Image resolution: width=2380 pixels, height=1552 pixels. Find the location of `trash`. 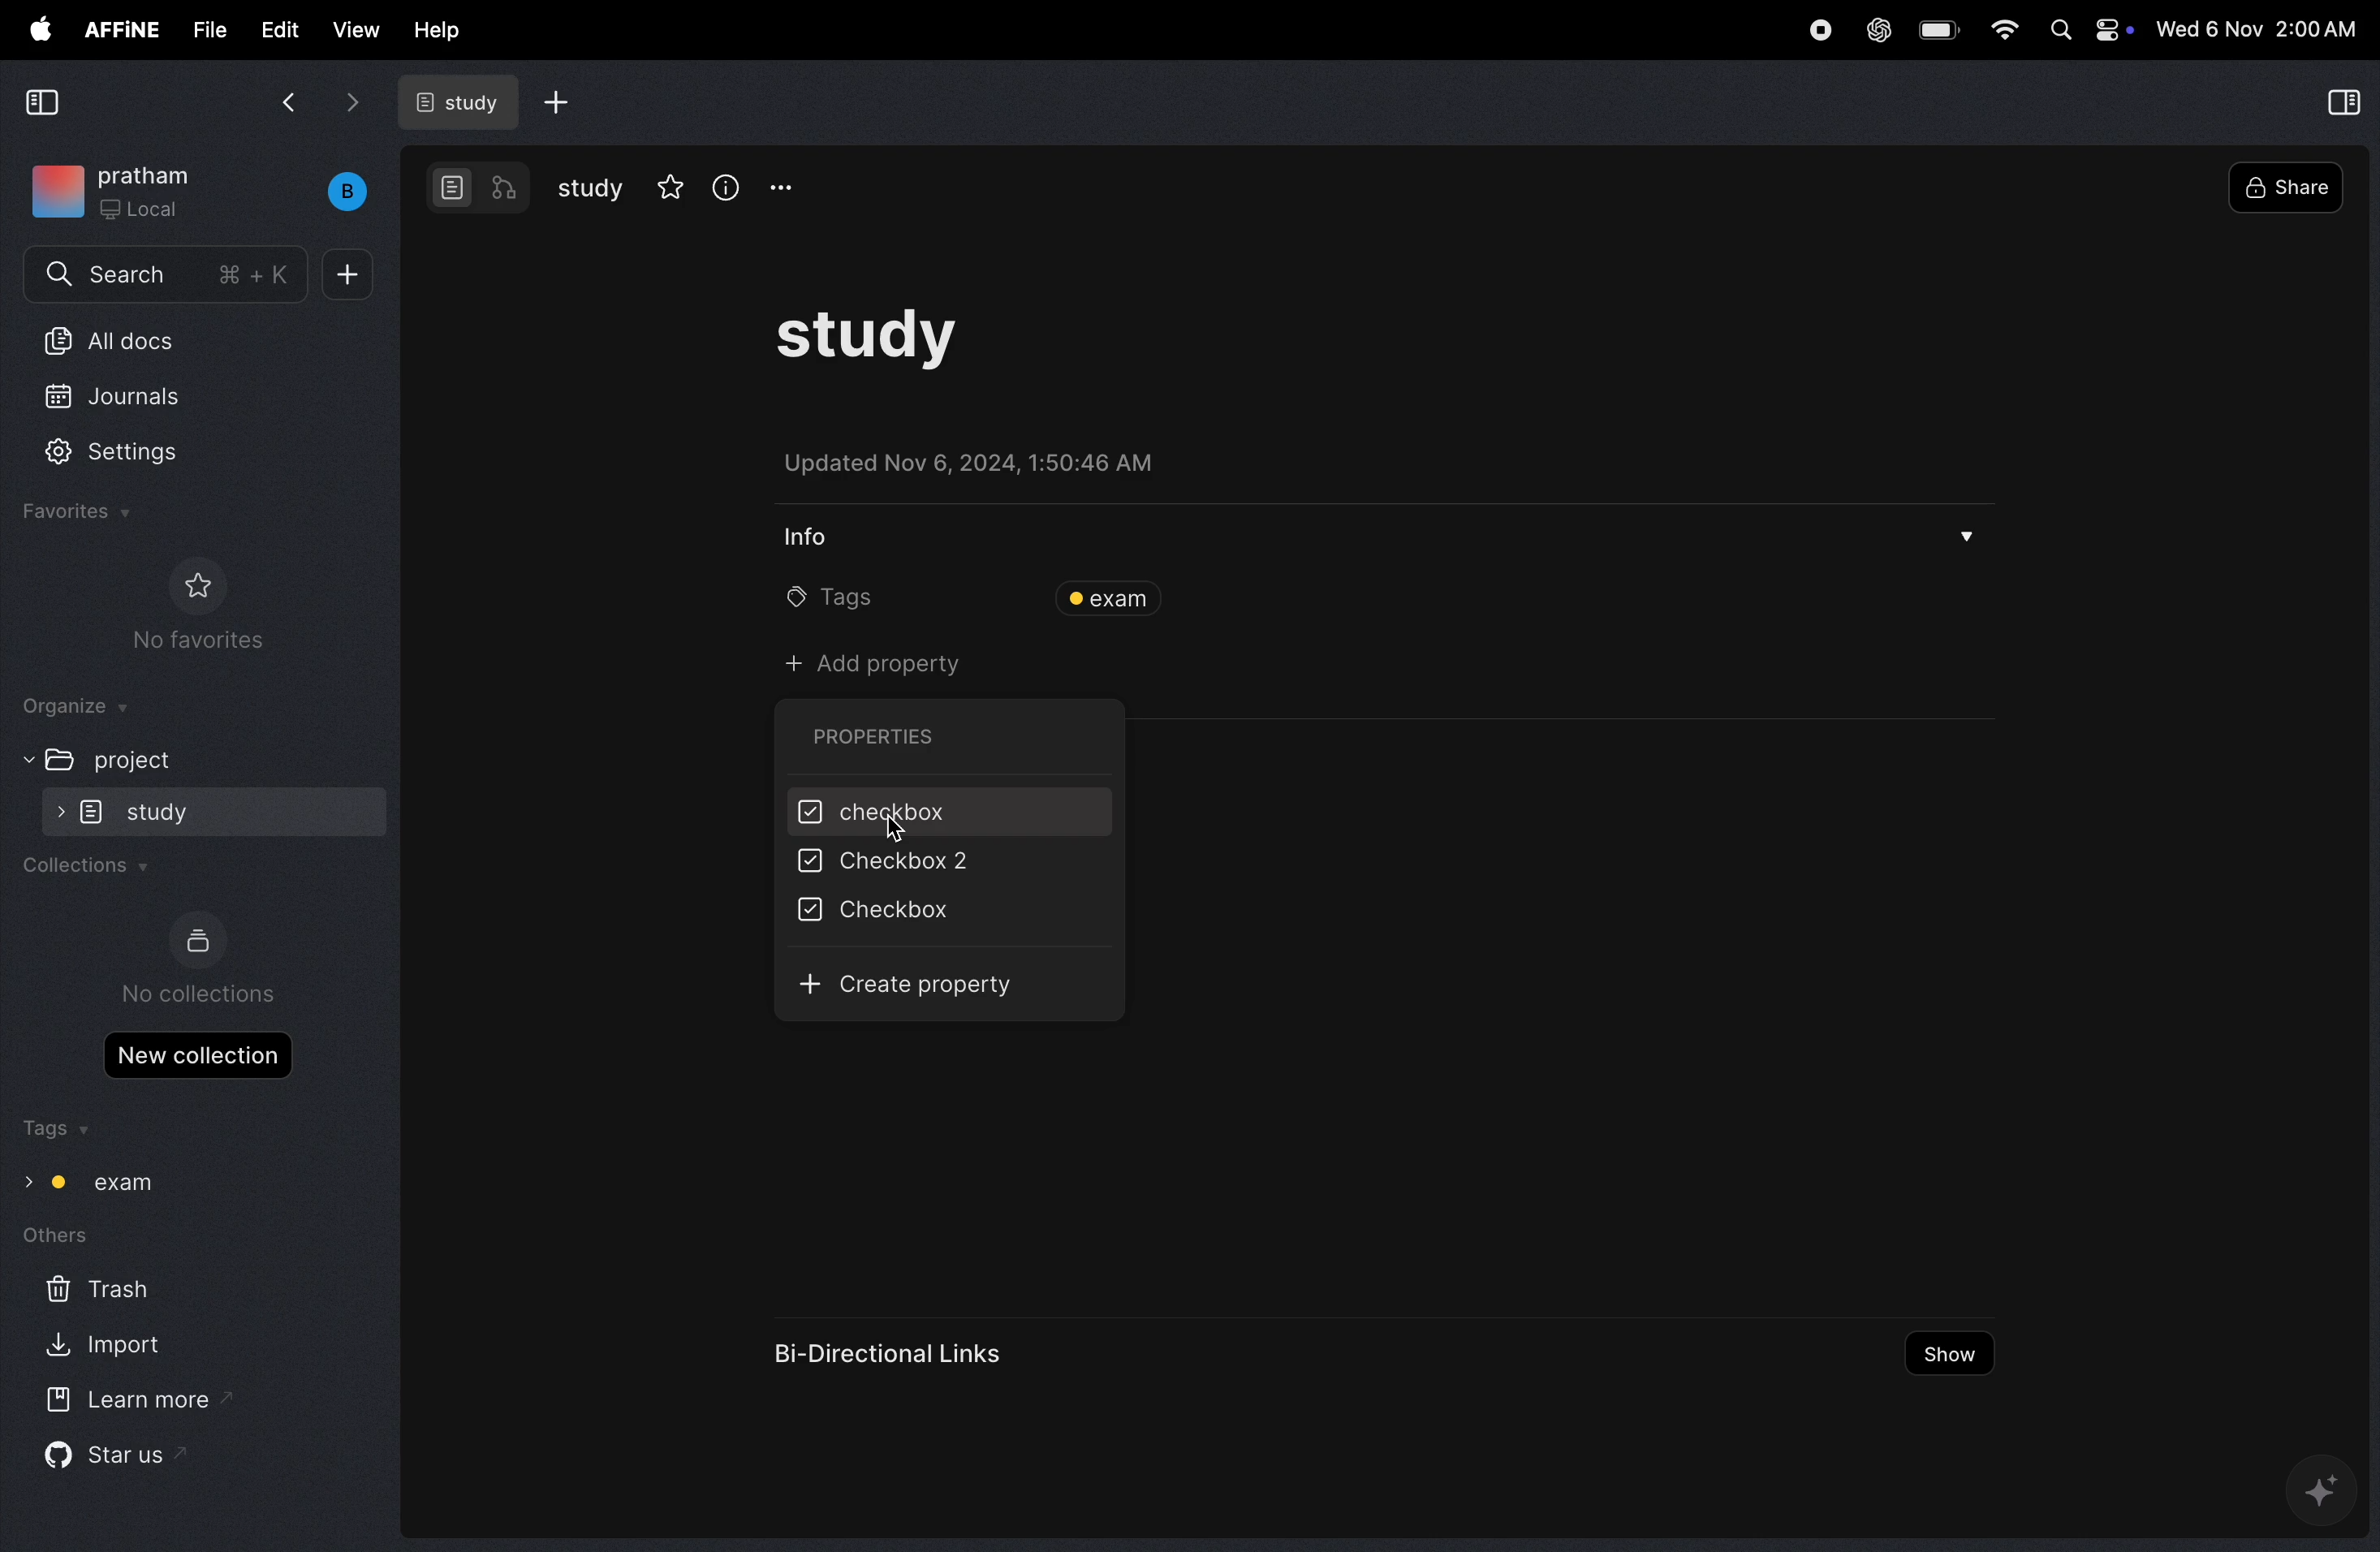

trash is located at coordinates (118, 1289).